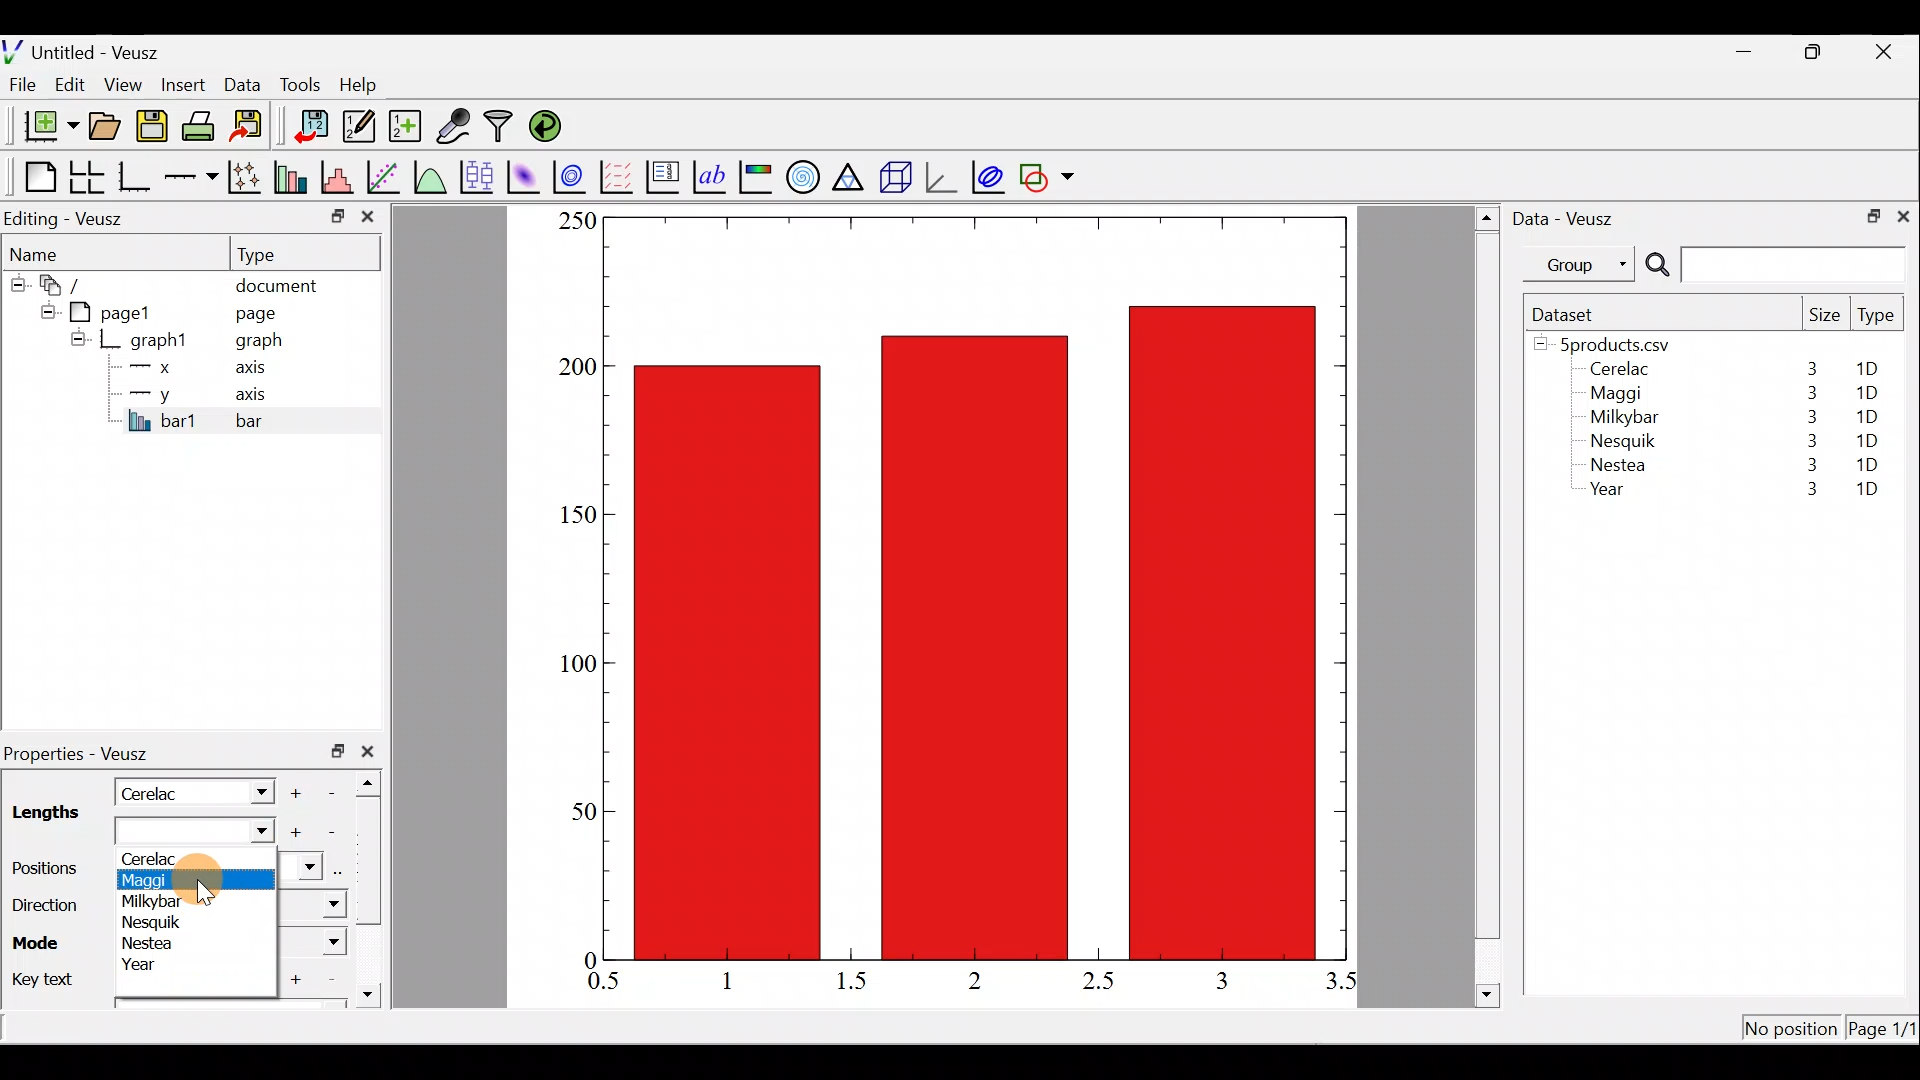  I want to click on Arrange graphs in a grid, so click(86, 177).